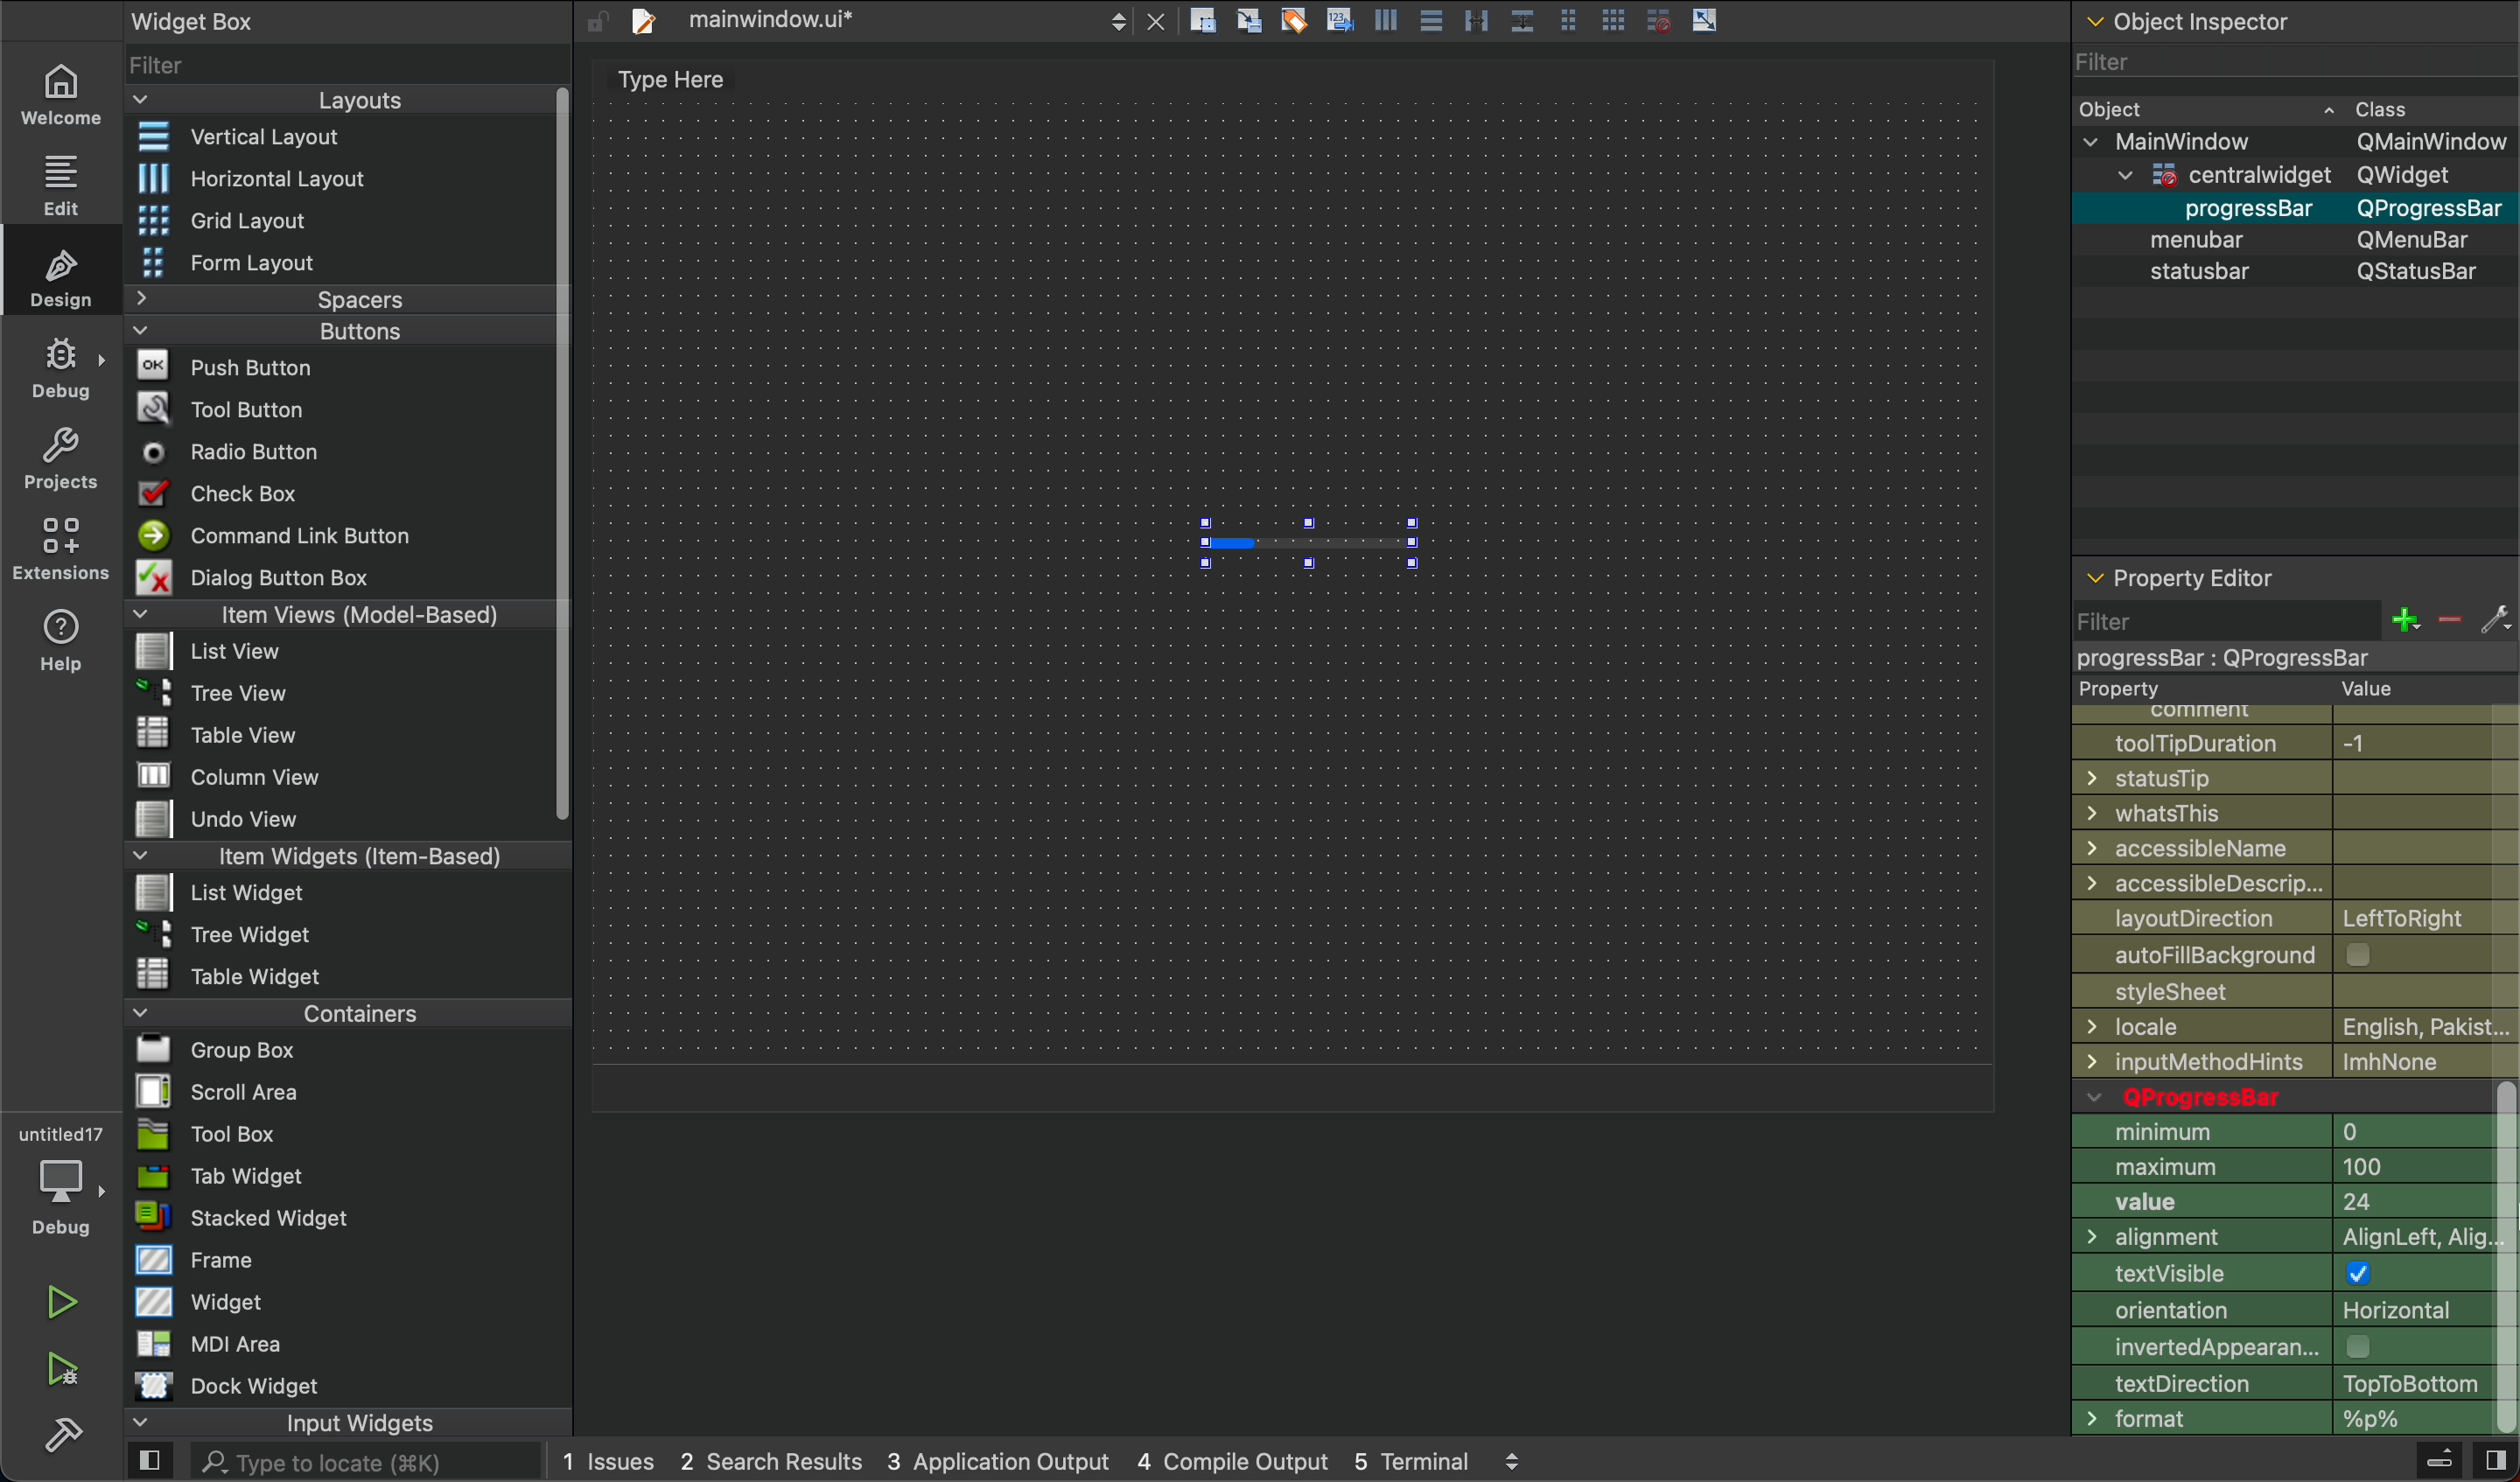  What do you see at coordinates (2292, 21) in the screenshot?
I see `object inspector` at bounding box center [2292, 21].